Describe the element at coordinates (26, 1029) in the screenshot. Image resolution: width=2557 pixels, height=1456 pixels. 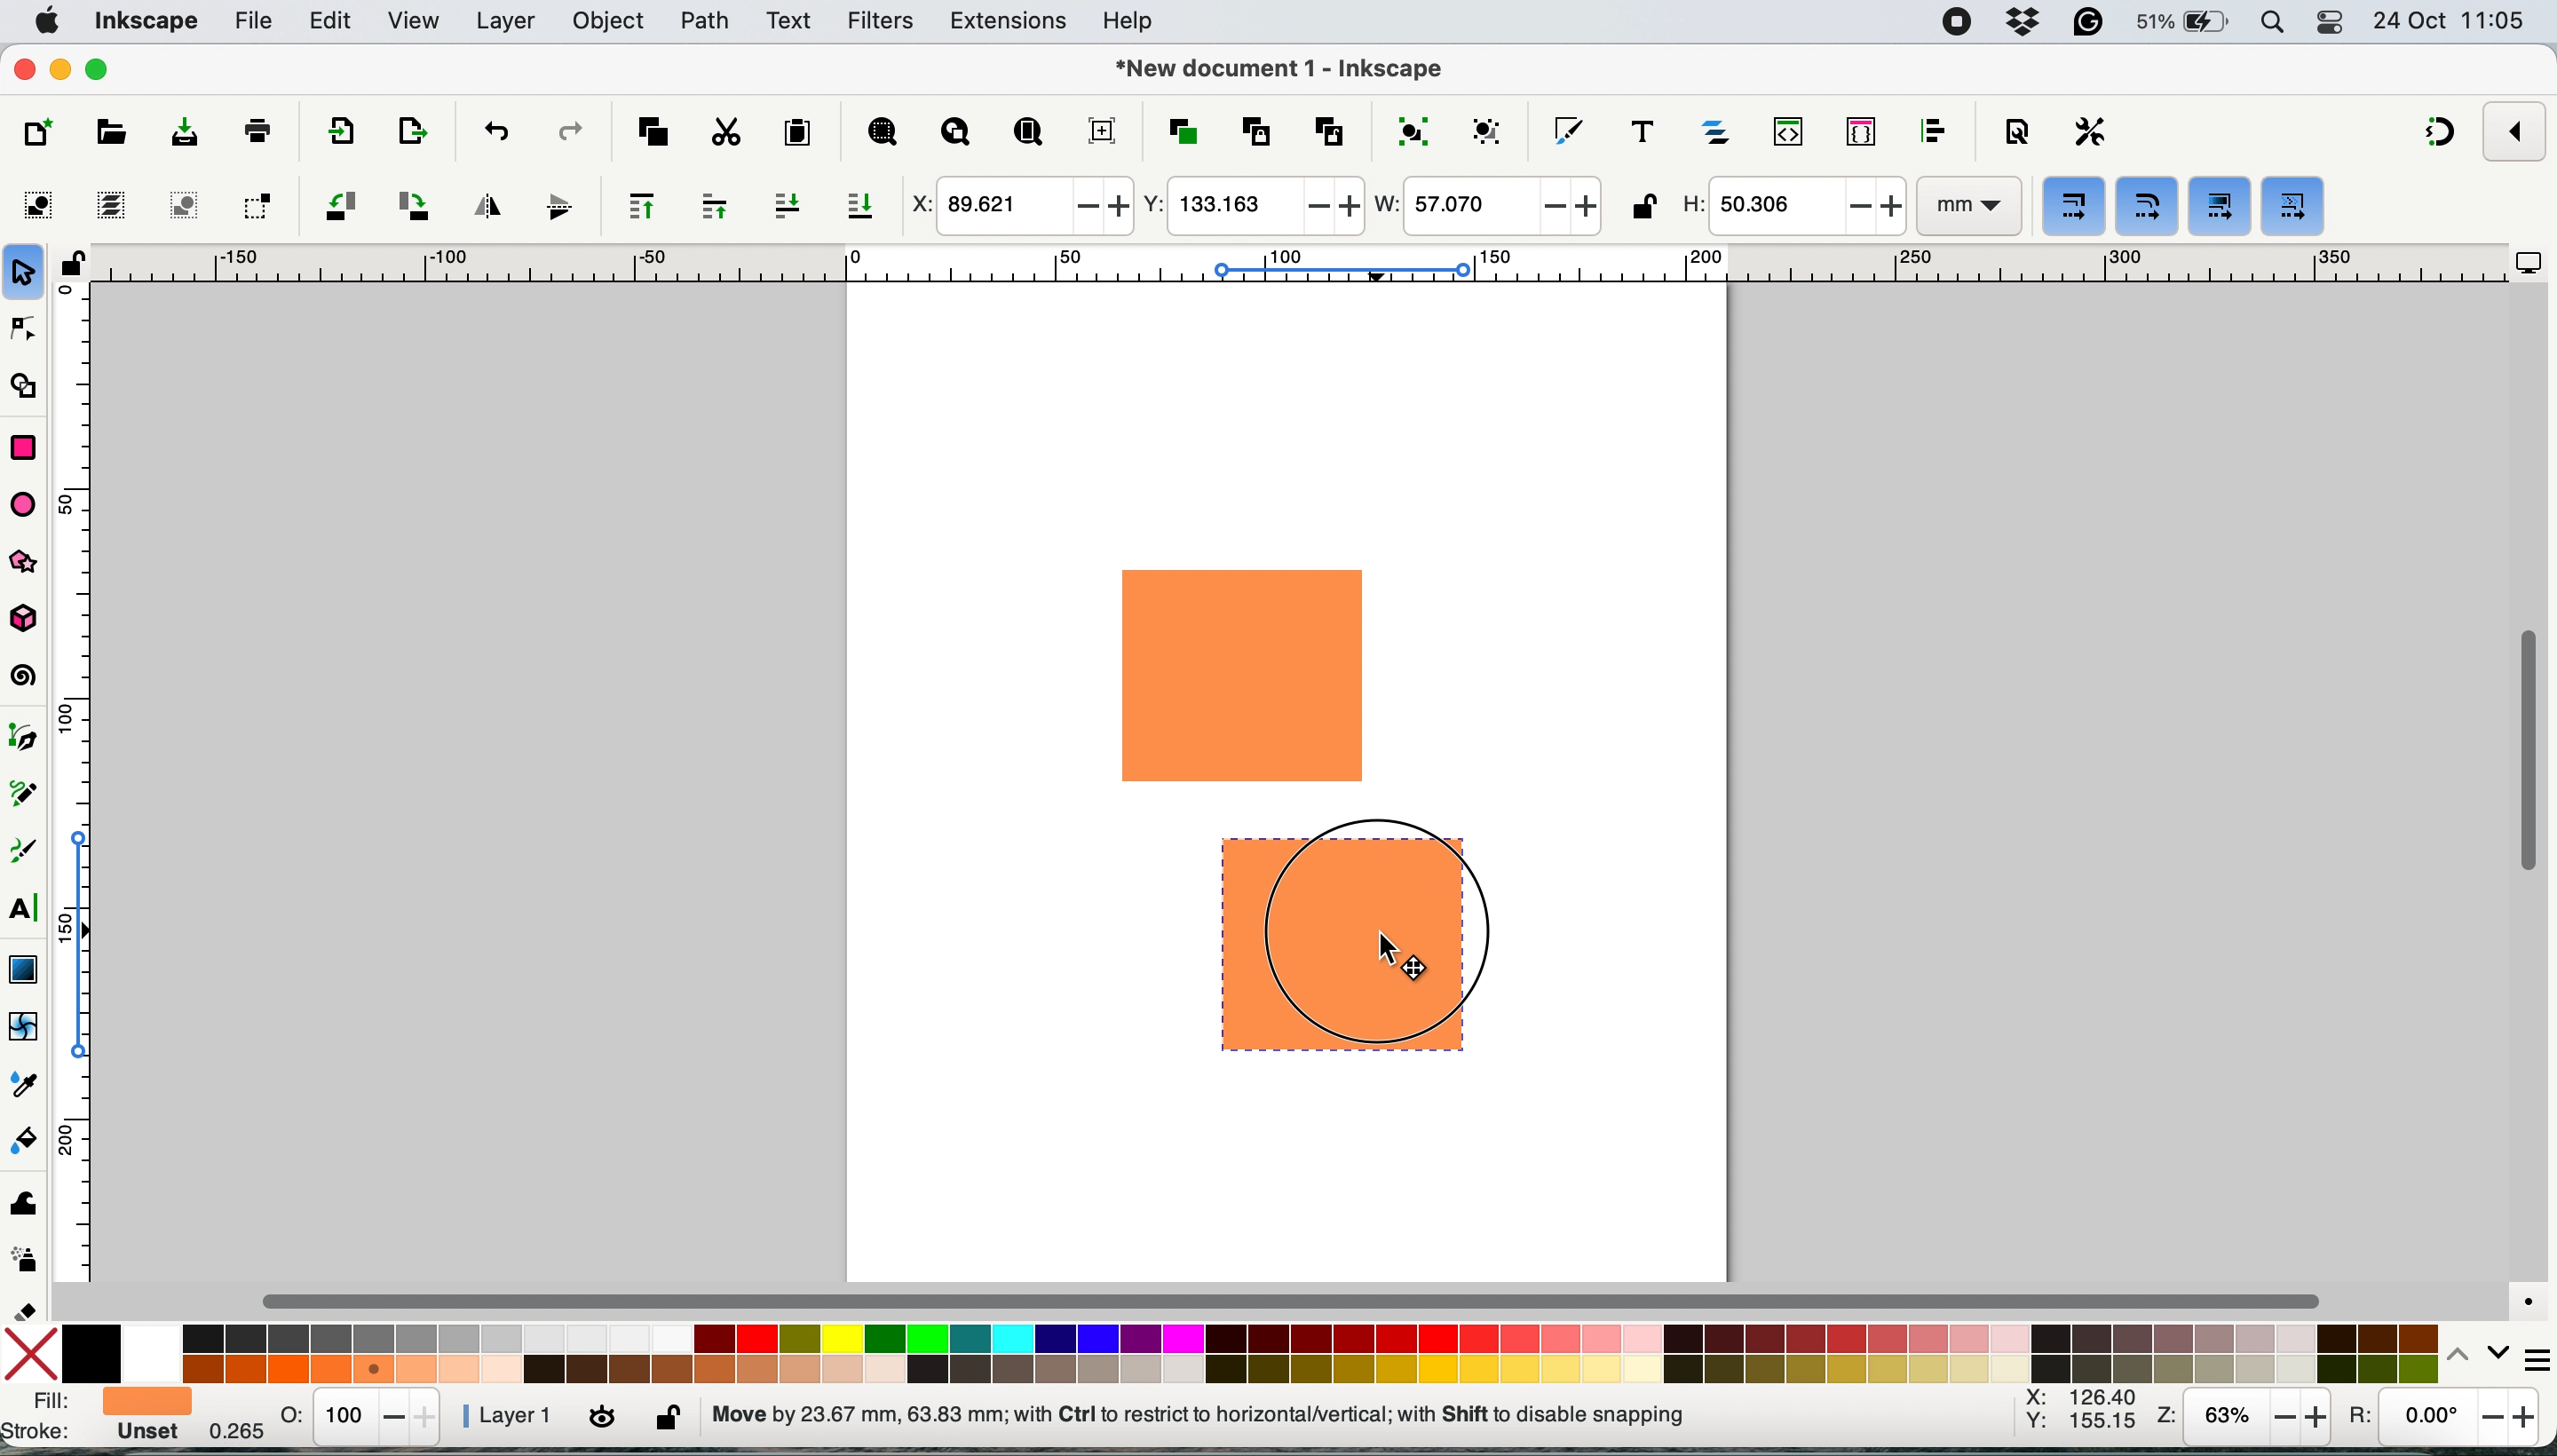
I see `mesh tool` at that location.